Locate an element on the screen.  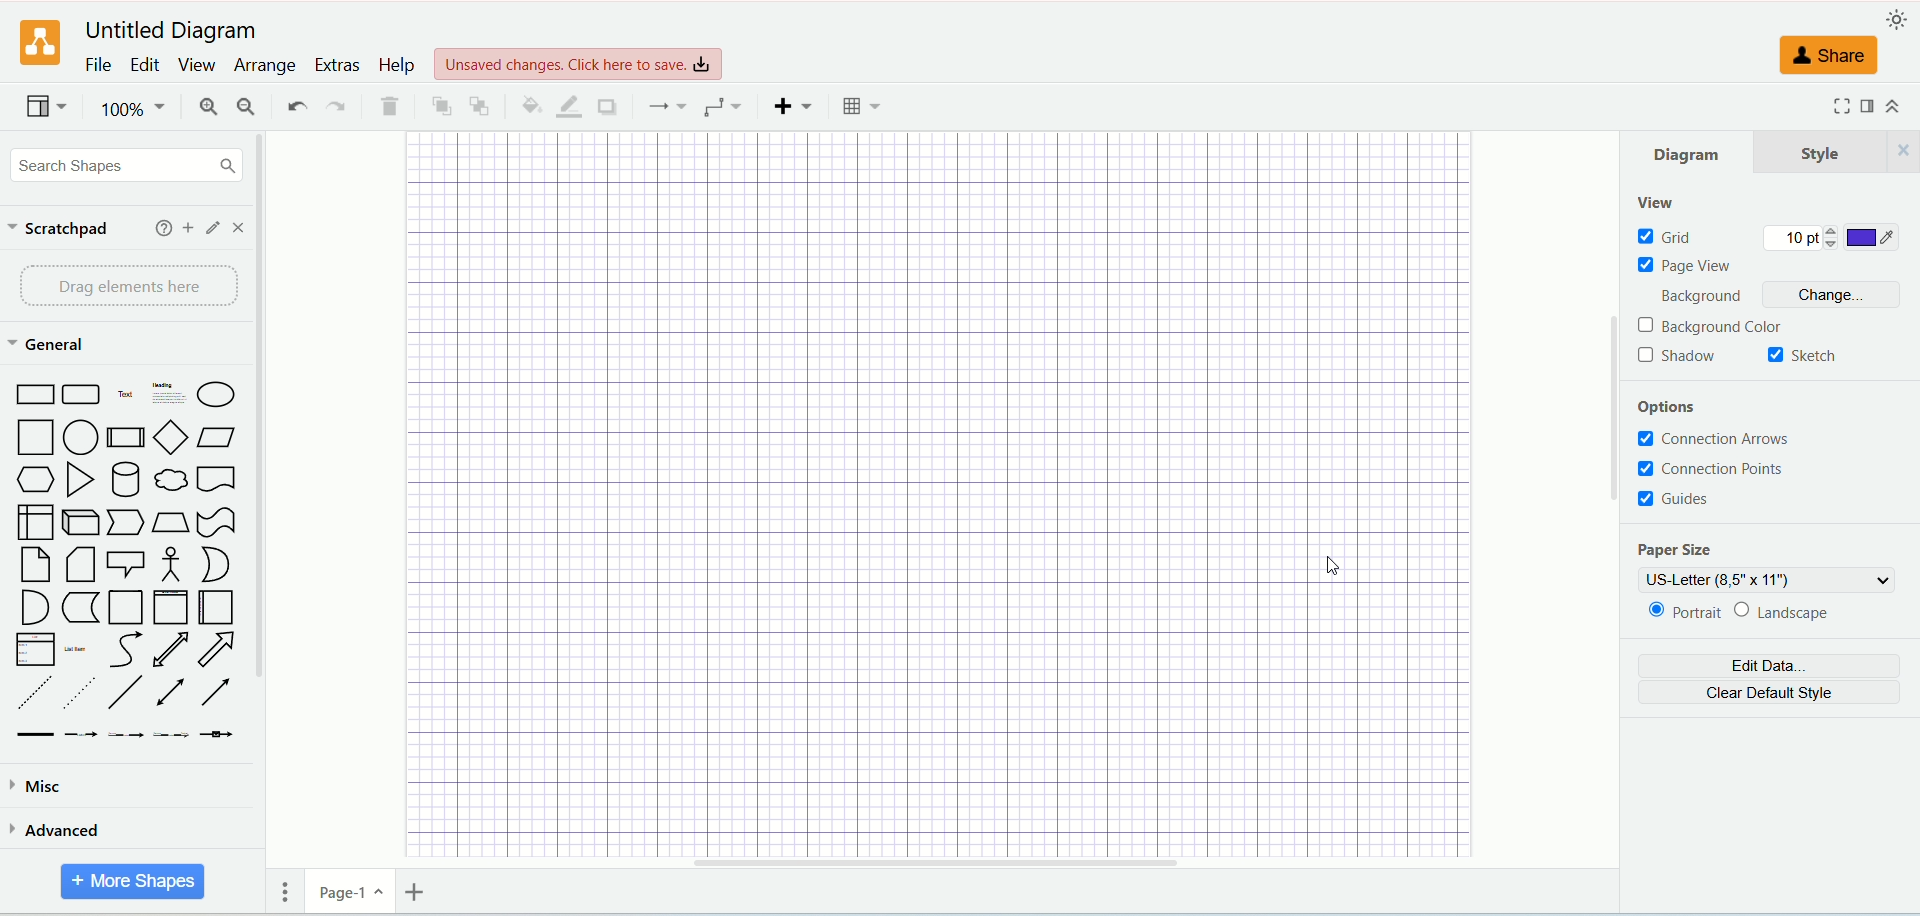
Cylinder is located at coordinates (128, 482).